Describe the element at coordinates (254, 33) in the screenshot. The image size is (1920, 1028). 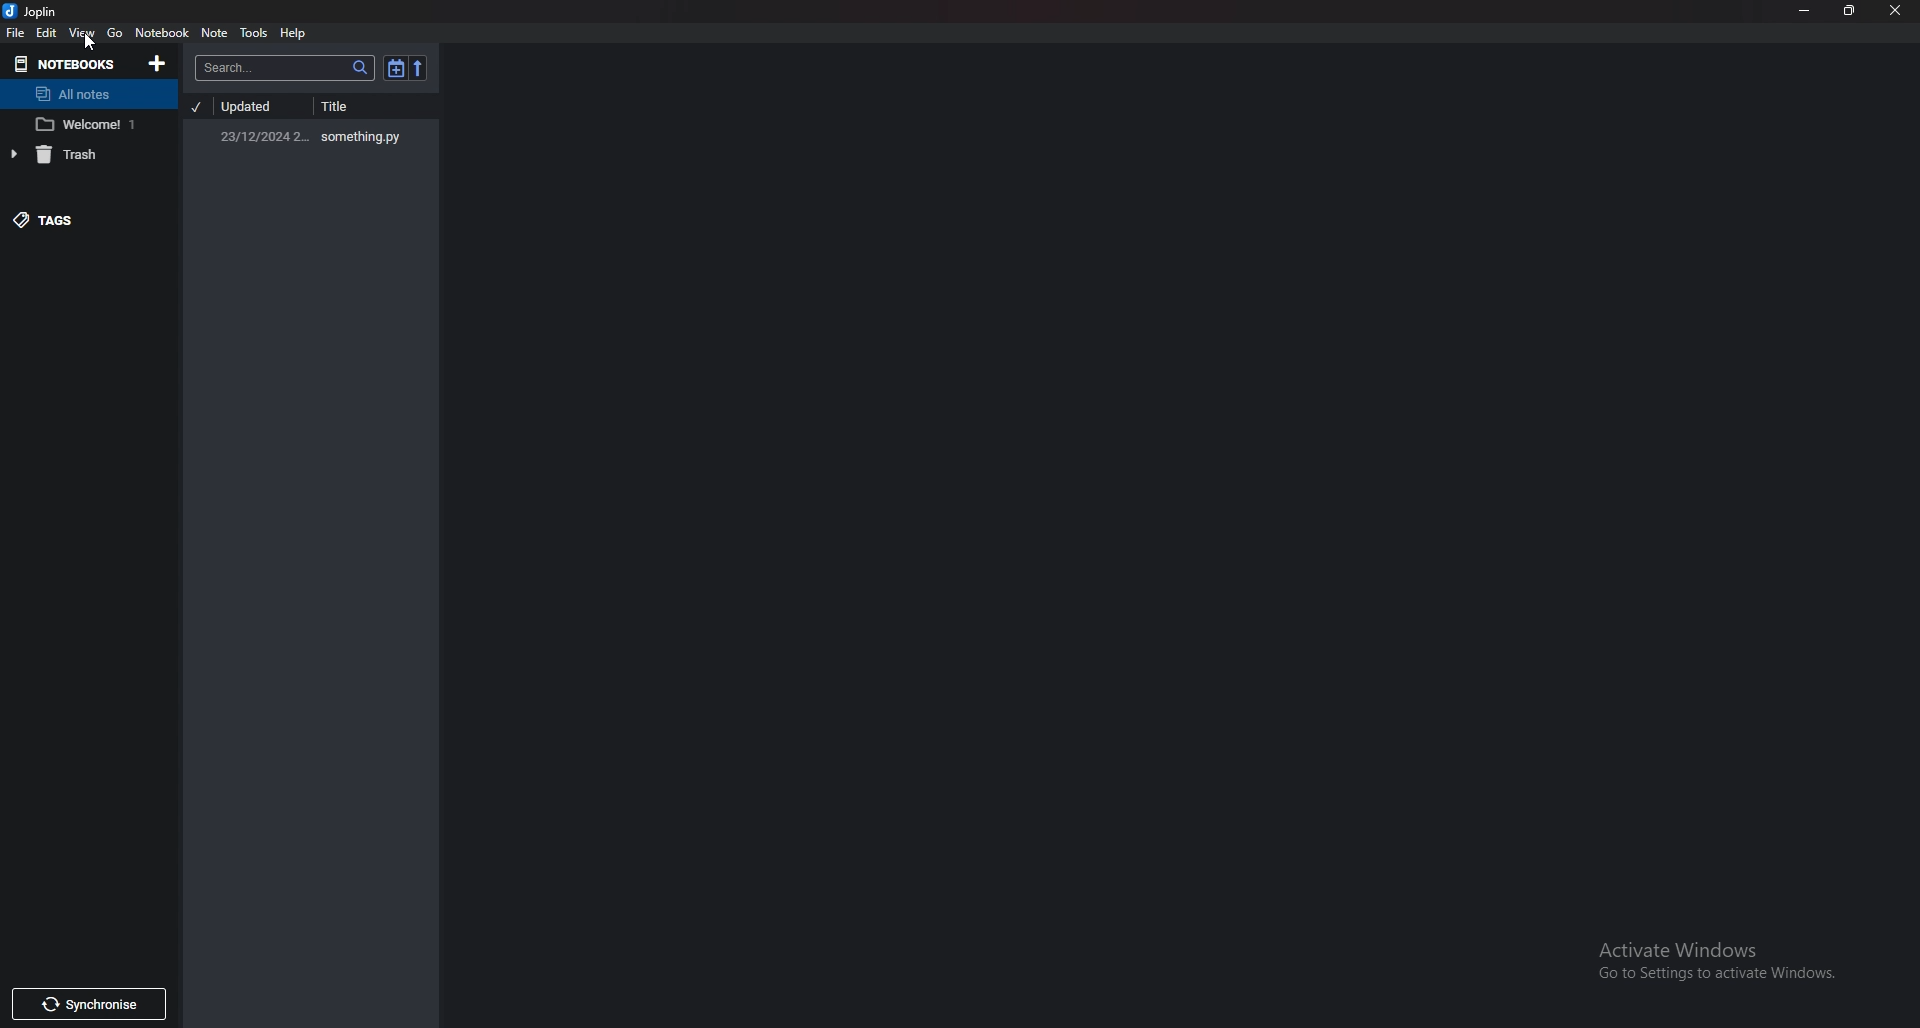
I see `Tools` at that location.